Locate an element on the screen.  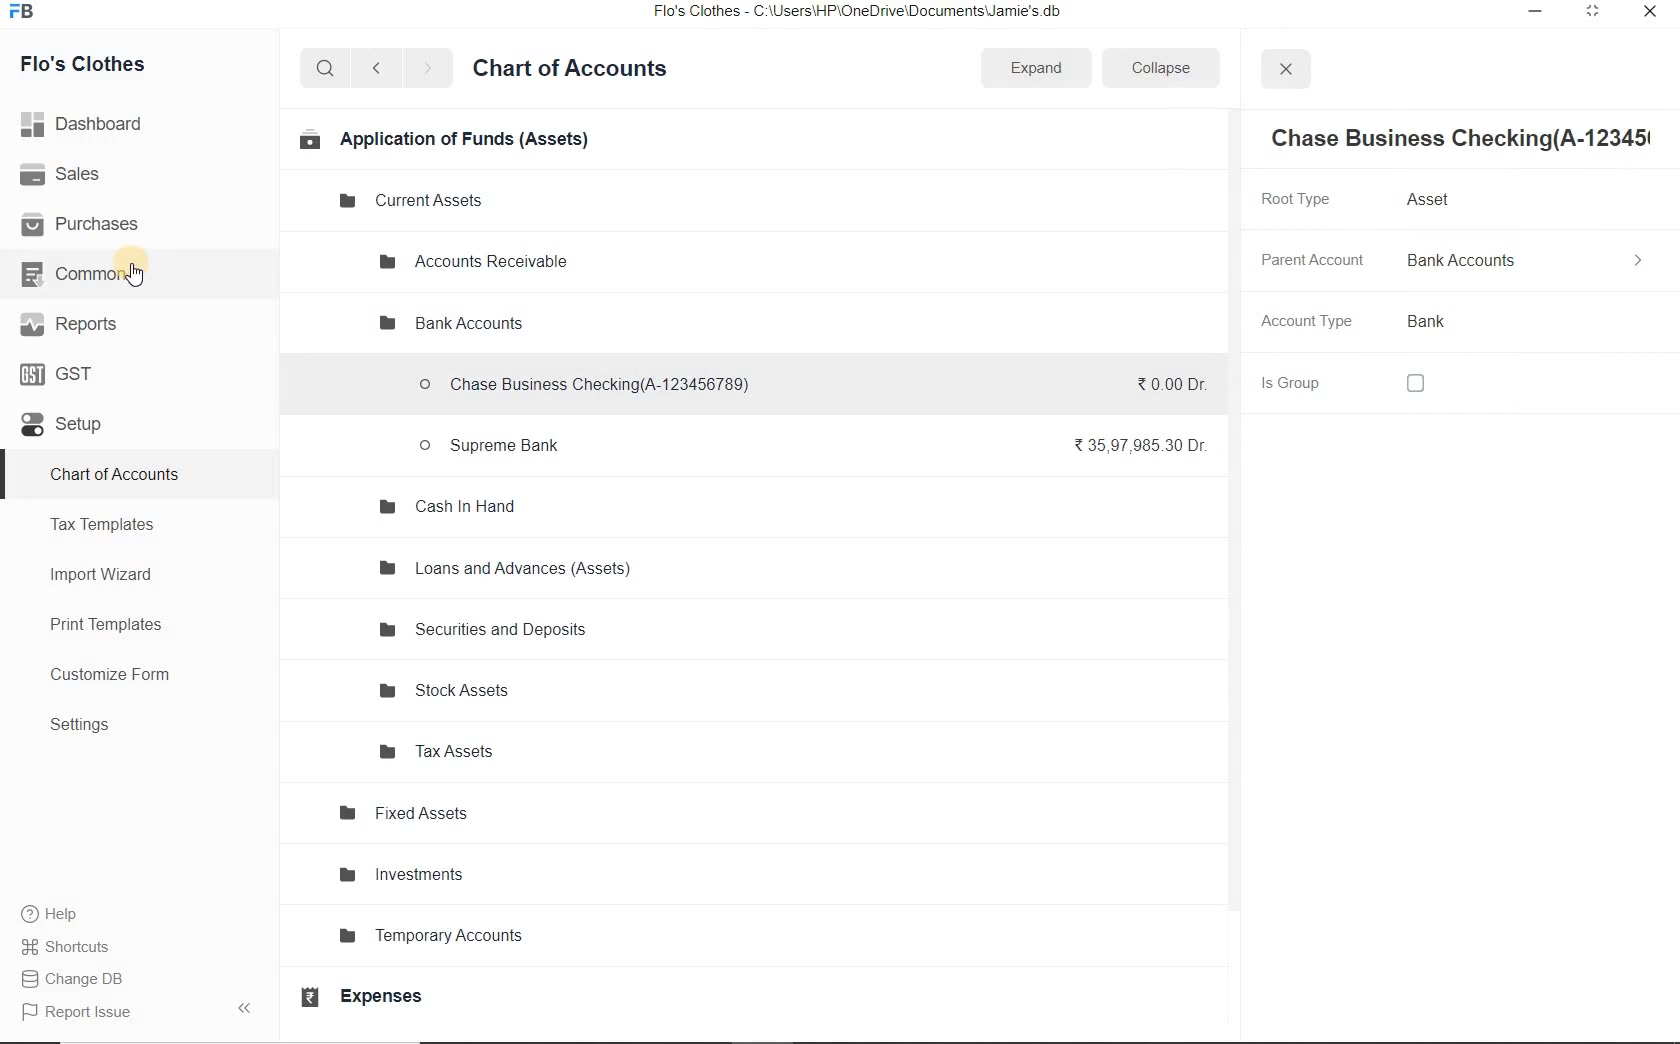
Fixed Assets is located at coordinates (429, 811).